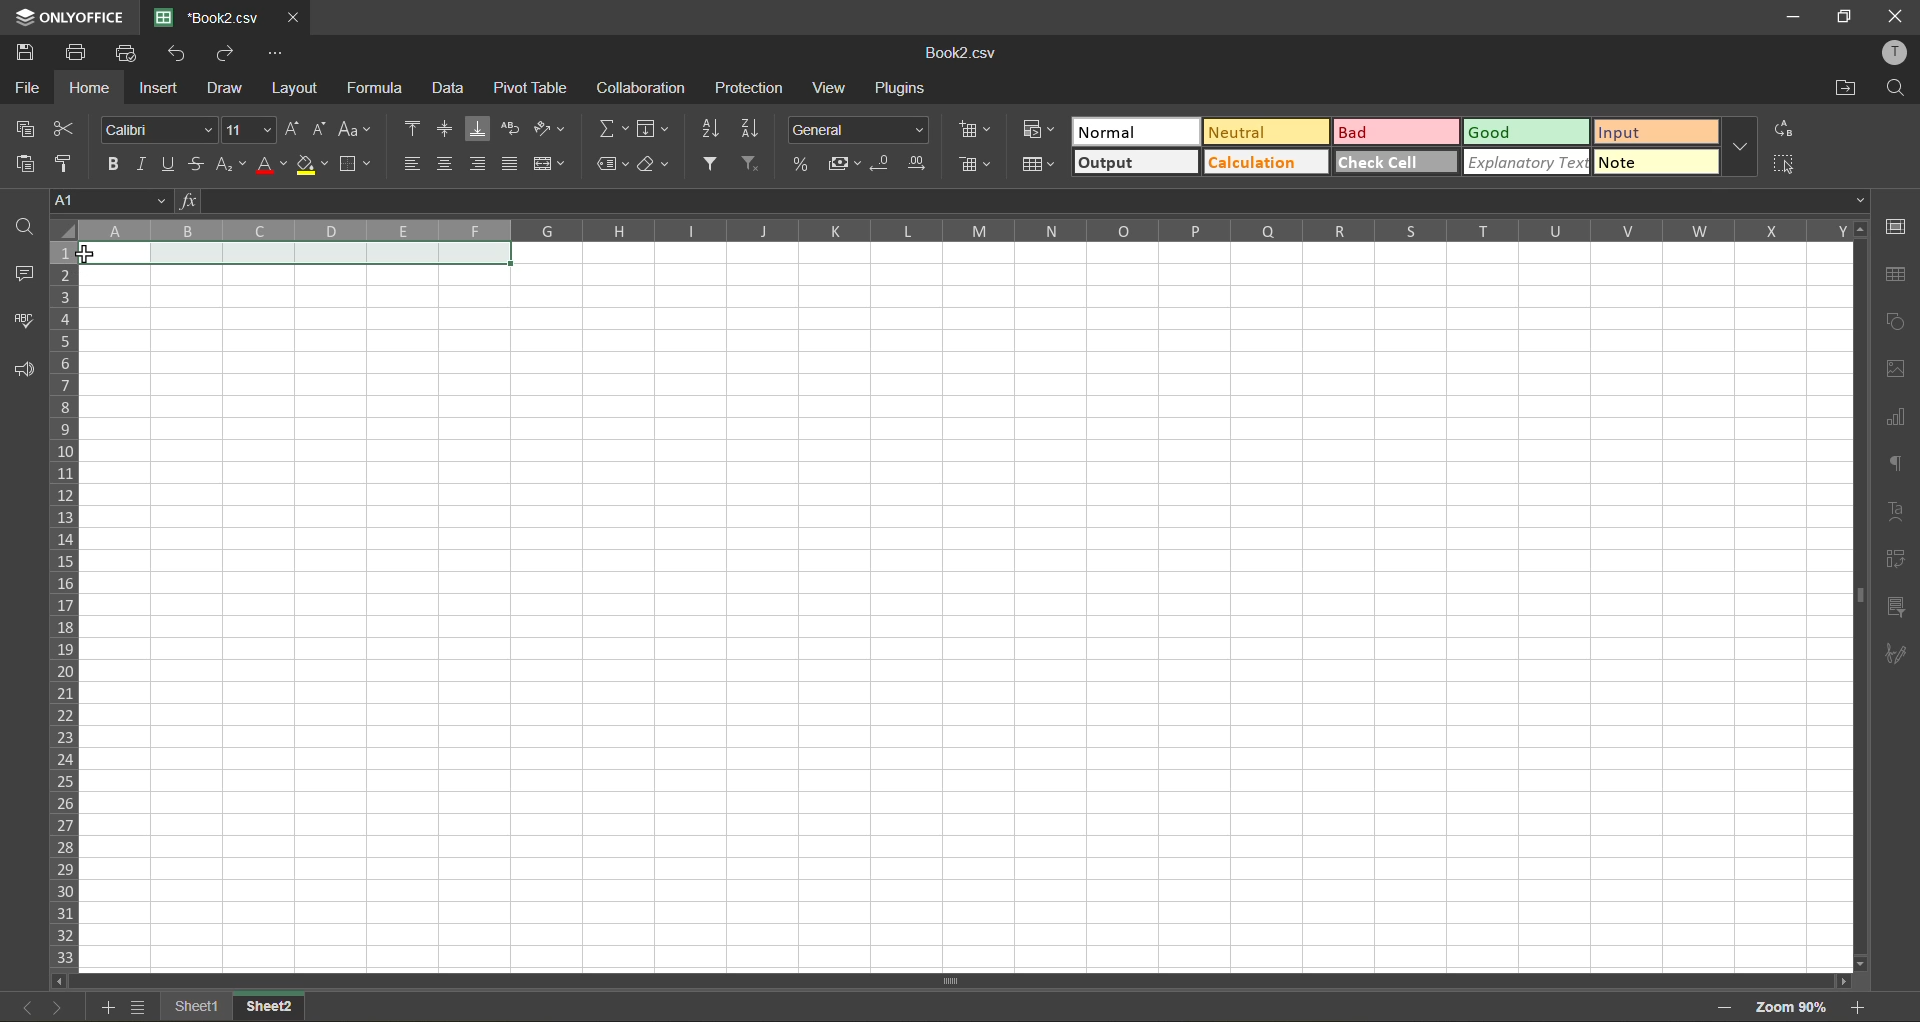 The width and height of the screenshot is (1920, 1022). I want to click on column names, so click(961, 230).